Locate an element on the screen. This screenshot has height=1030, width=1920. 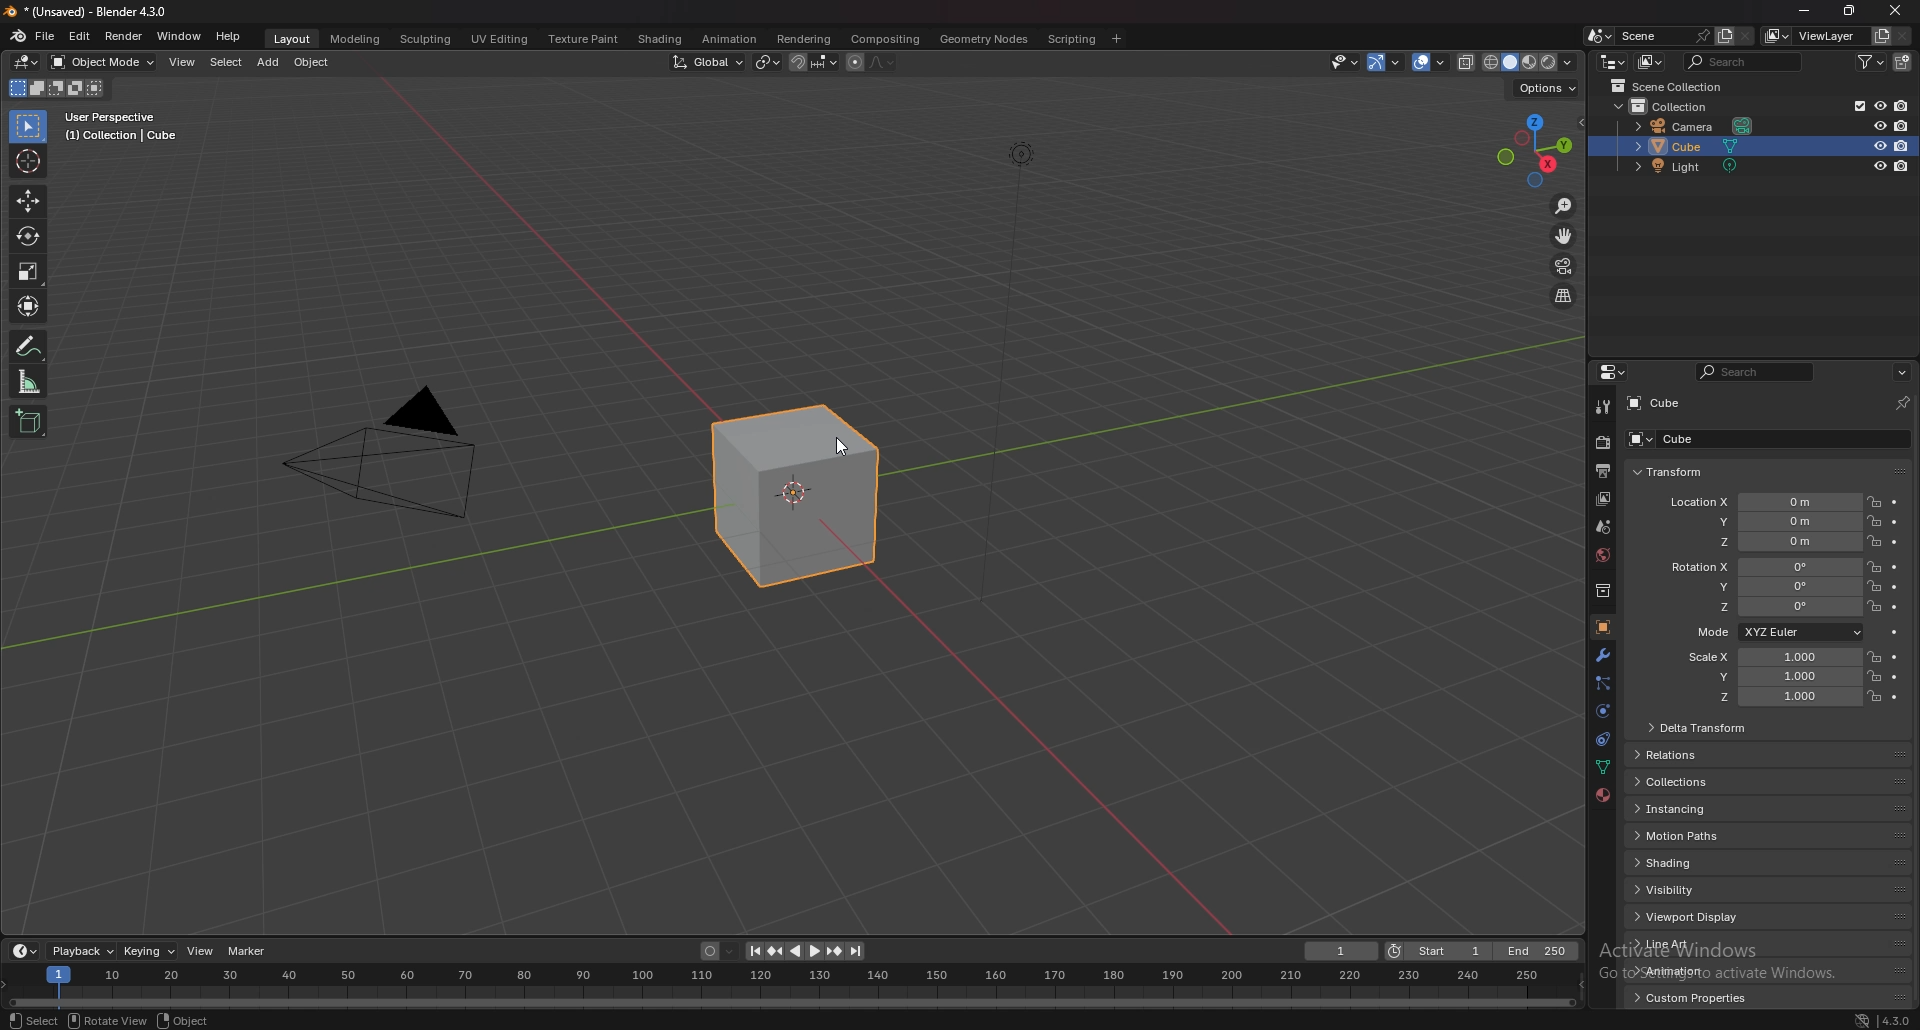
keying is located at coordinates (148, 952).